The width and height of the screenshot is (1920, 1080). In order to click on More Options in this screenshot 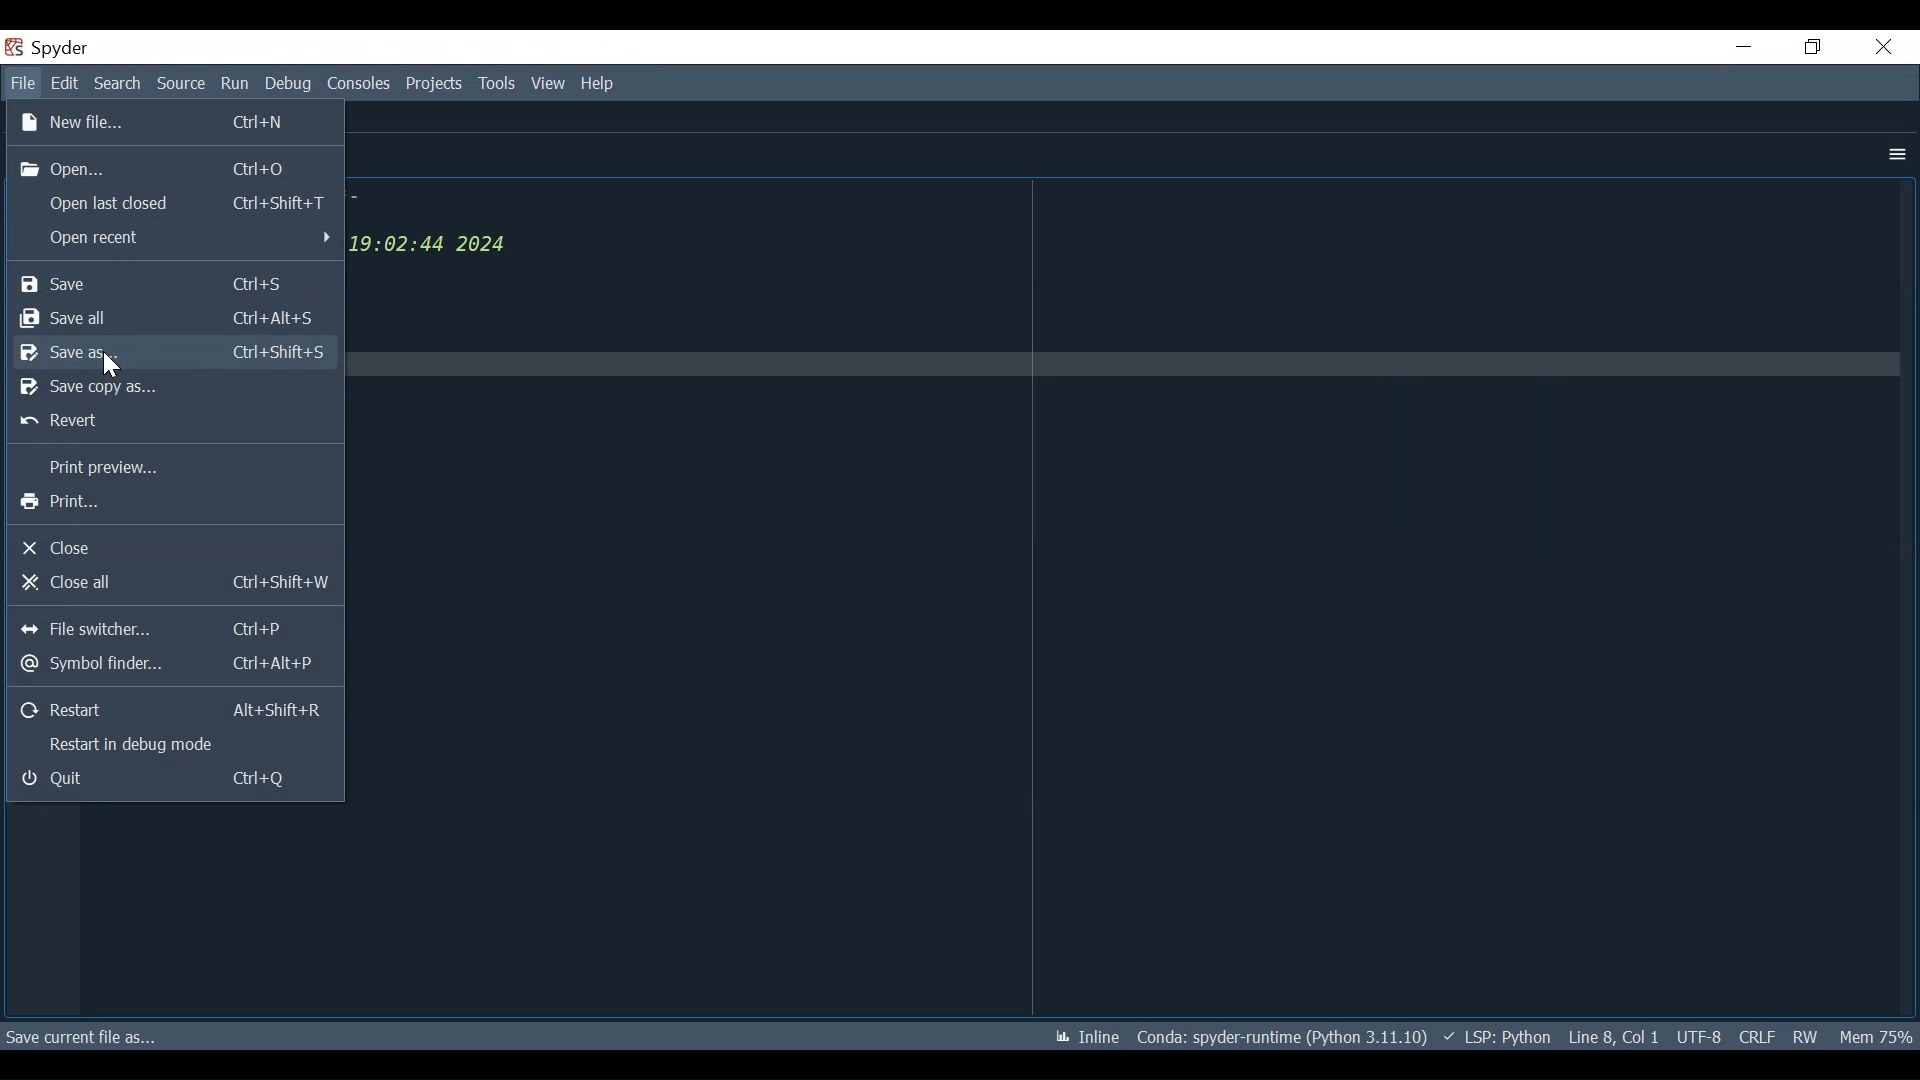, I will do `click(1893, 155)`.